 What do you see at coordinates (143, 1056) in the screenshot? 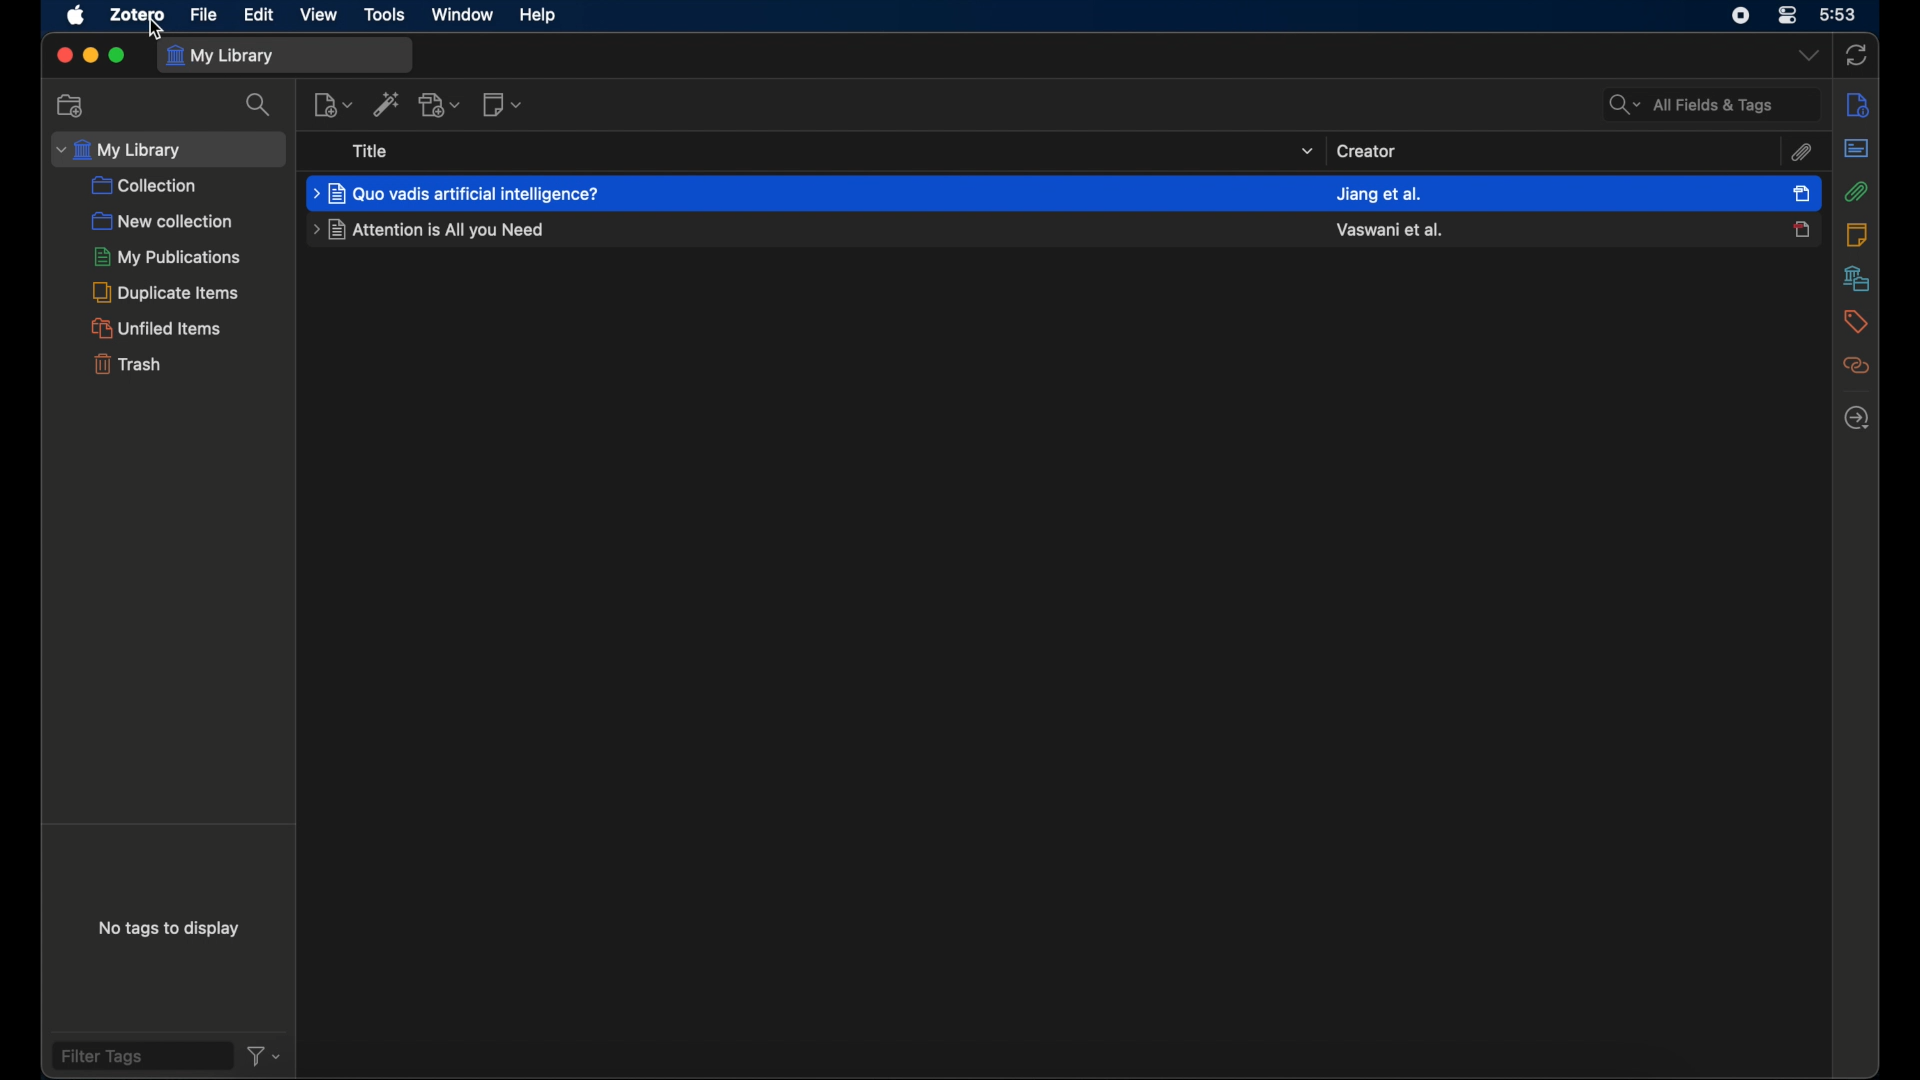
I see `filter tags field` at bounding box center [143, 1056].